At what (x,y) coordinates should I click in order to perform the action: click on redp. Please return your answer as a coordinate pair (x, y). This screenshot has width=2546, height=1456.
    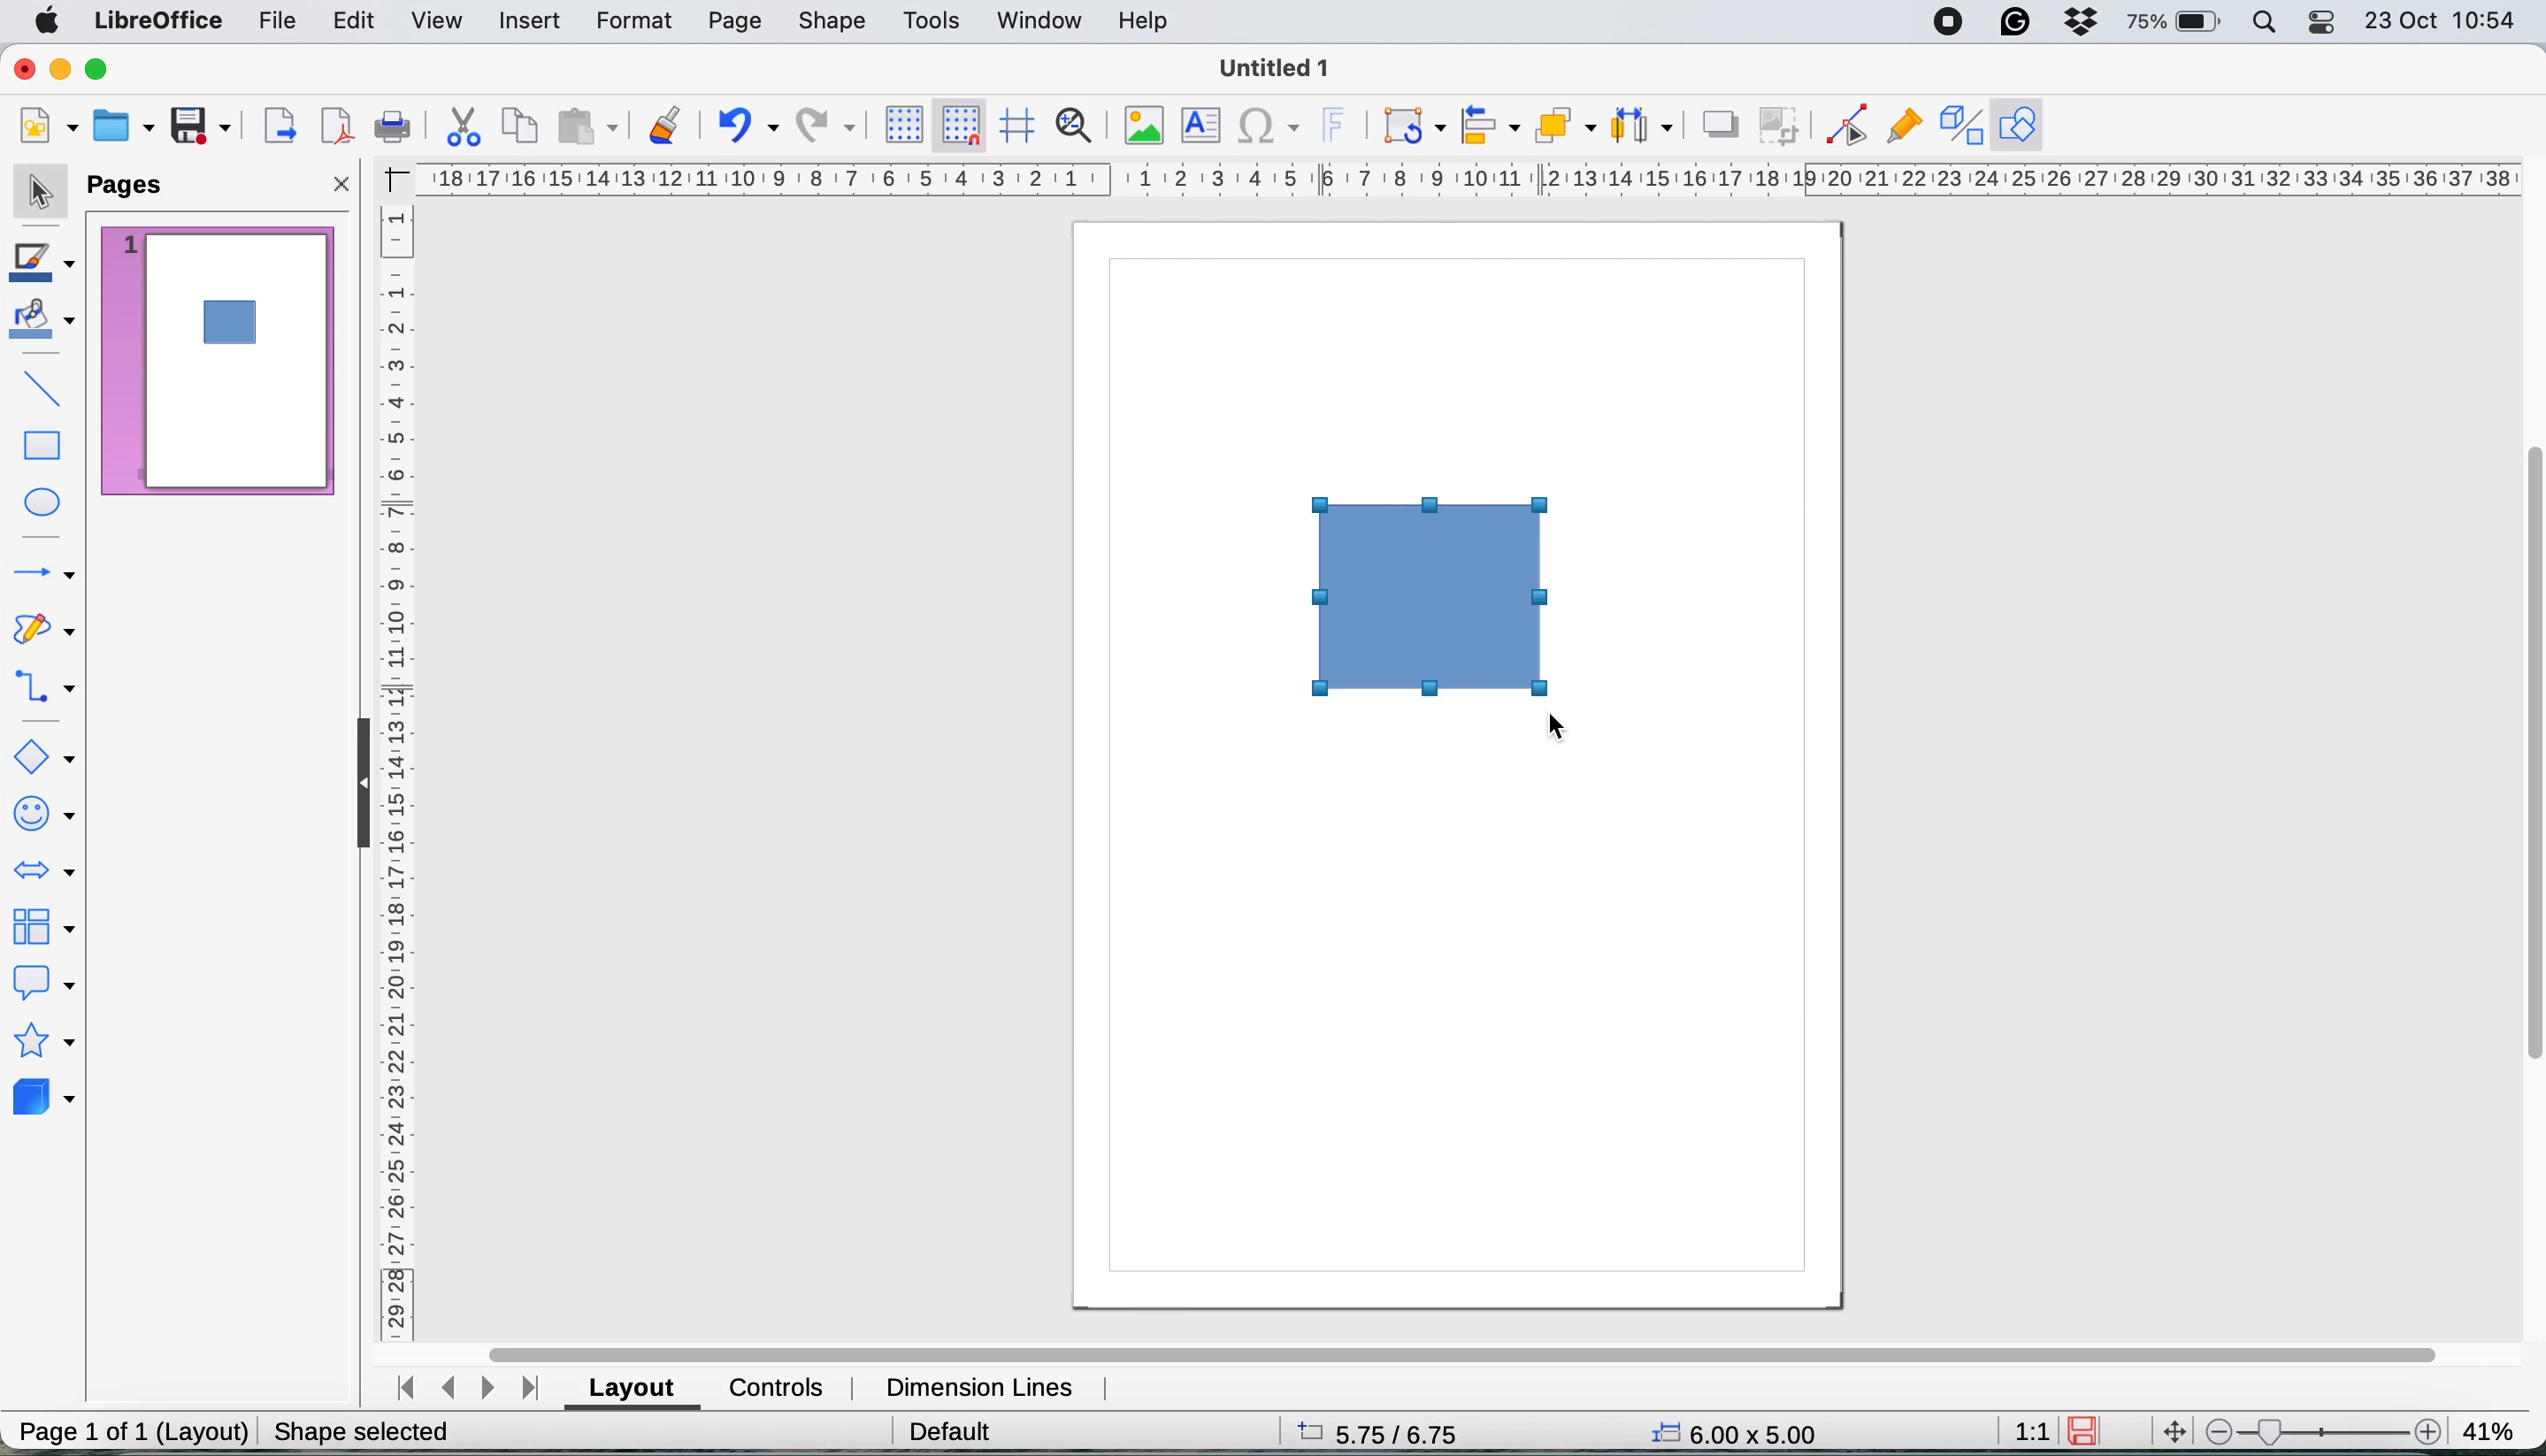
    Looking at the image, I should click on (820, 128).